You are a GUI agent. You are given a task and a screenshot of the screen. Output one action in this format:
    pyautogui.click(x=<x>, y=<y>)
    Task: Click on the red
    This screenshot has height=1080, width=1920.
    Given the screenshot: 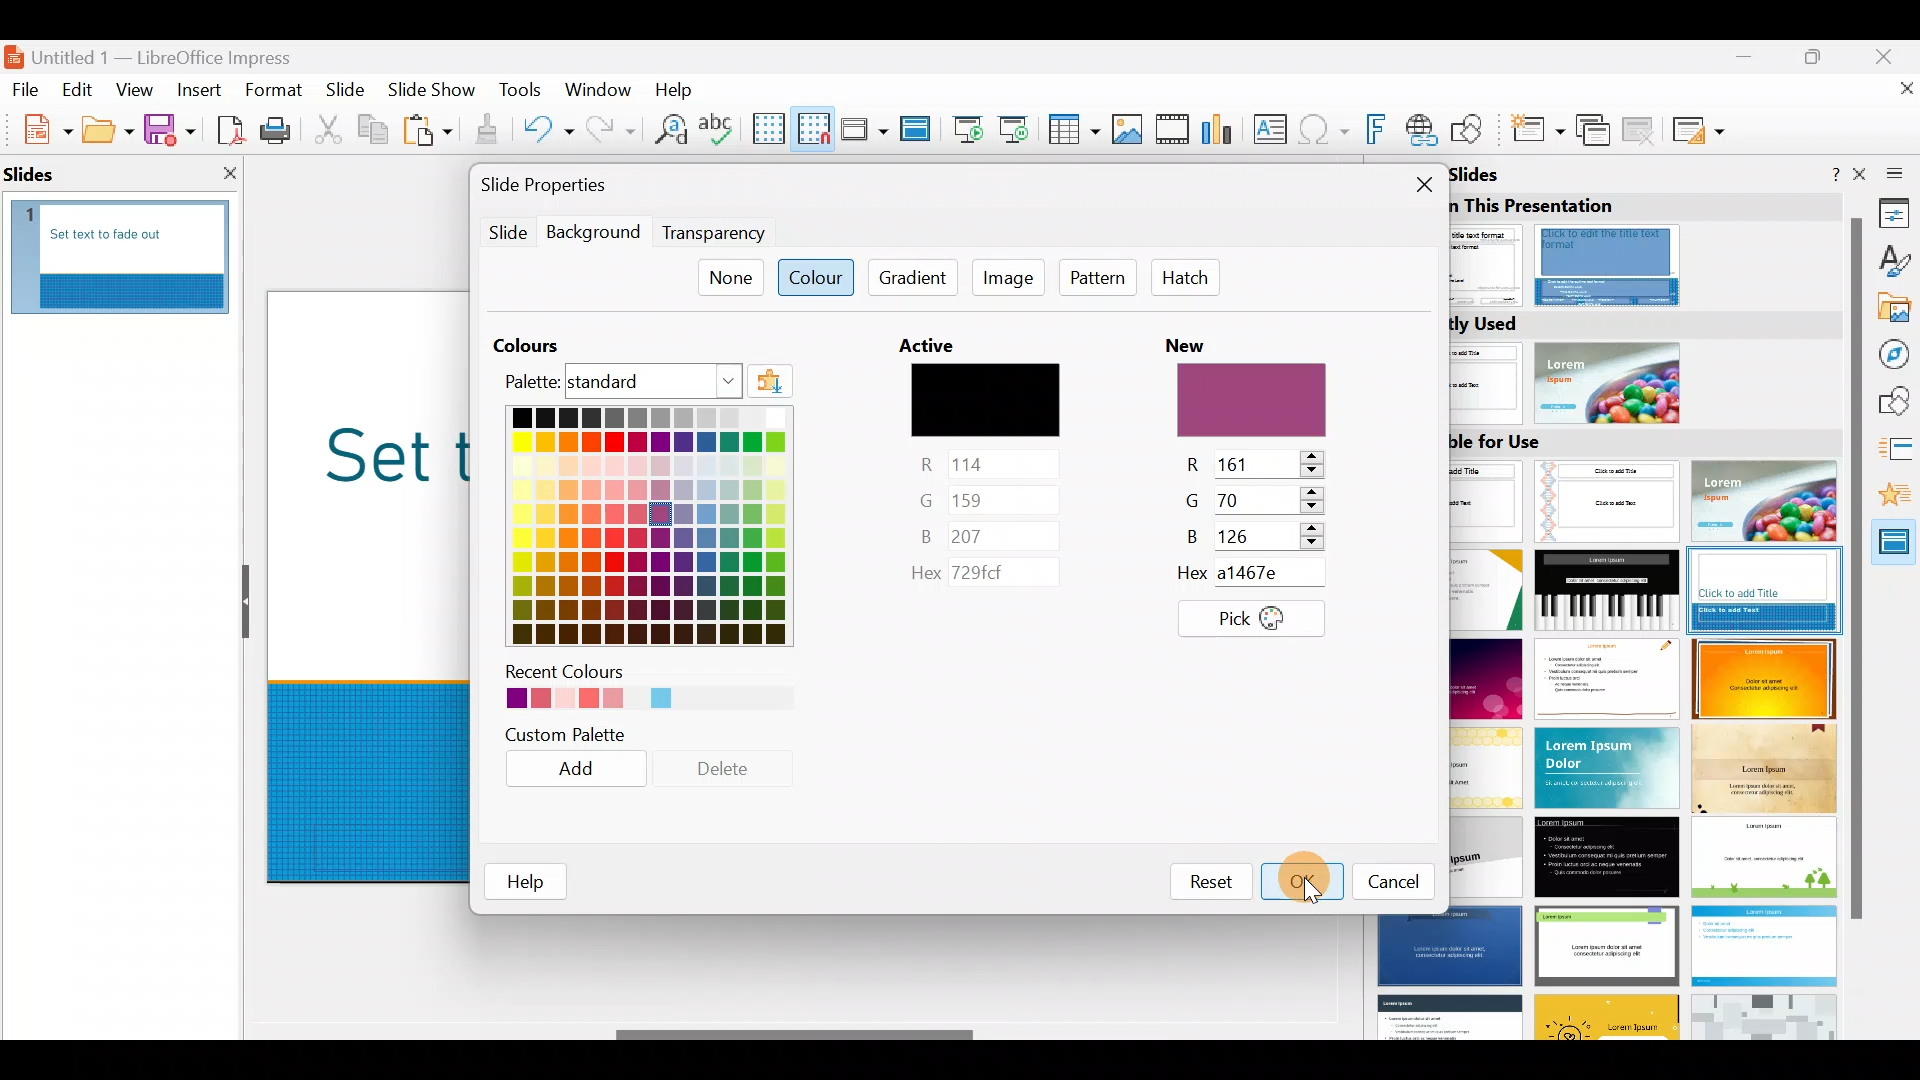 What is the action you would take?
    pyautogui.click(x=1257, y=463)
    